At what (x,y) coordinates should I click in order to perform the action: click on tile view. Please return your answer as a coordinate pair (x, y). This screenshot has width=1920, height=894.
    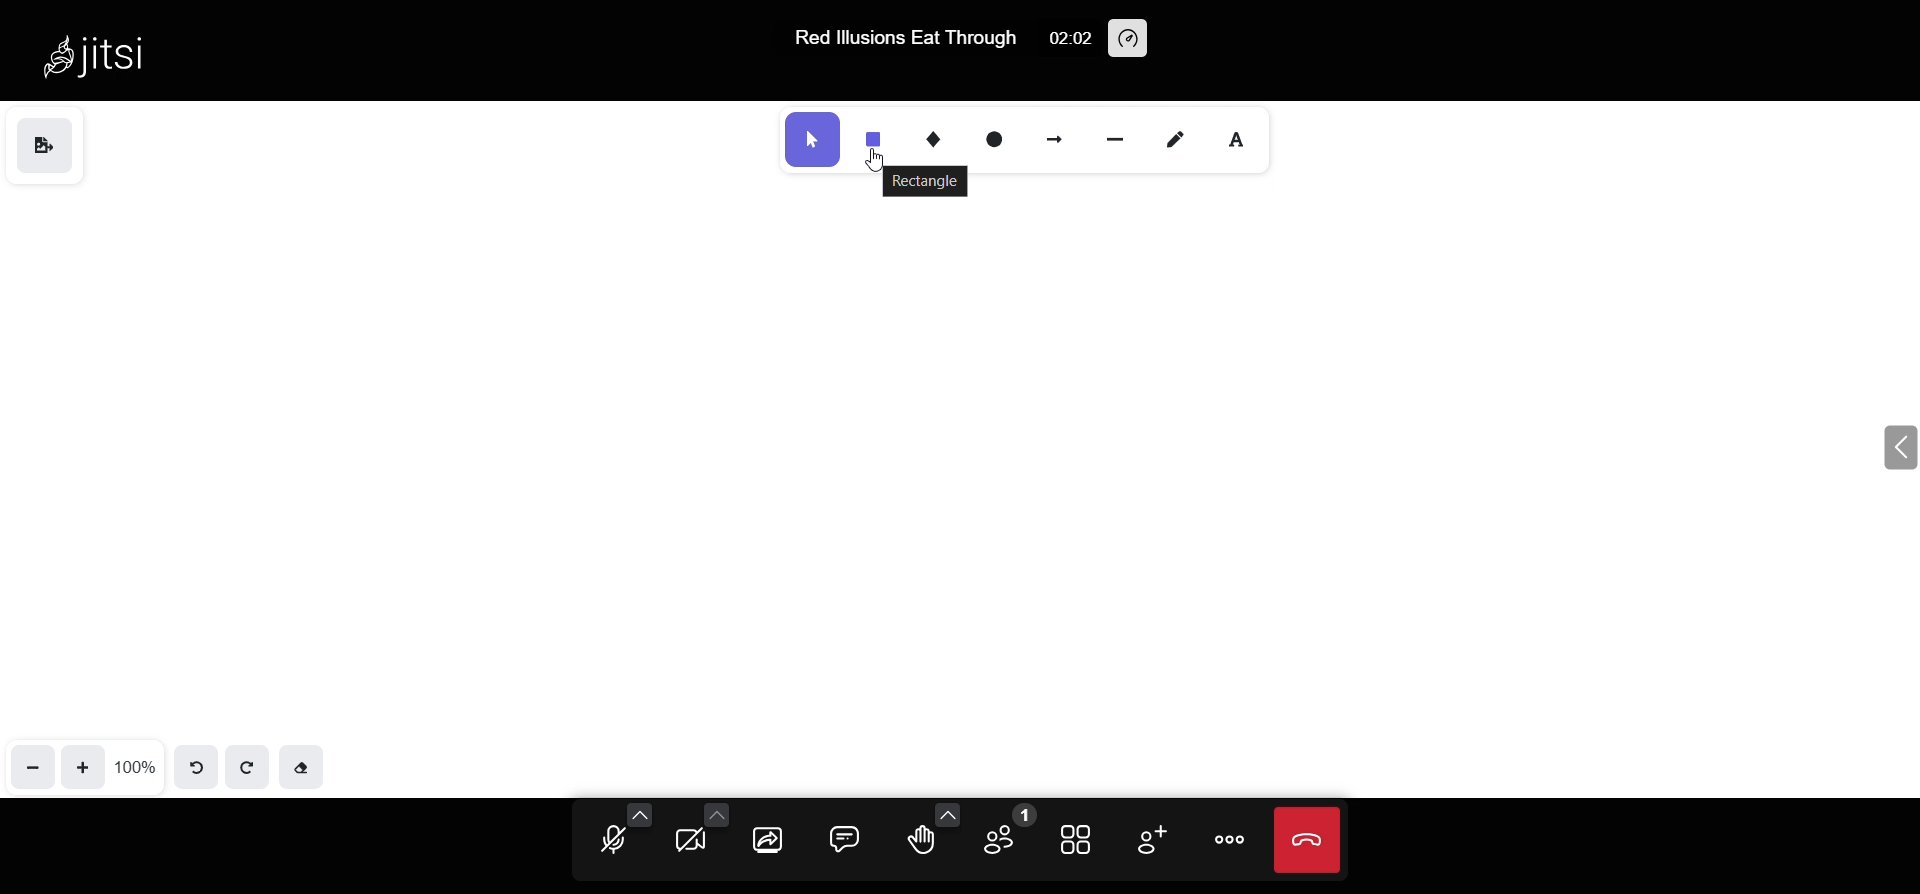
    Looking at the image, I should click on (1079, 838).